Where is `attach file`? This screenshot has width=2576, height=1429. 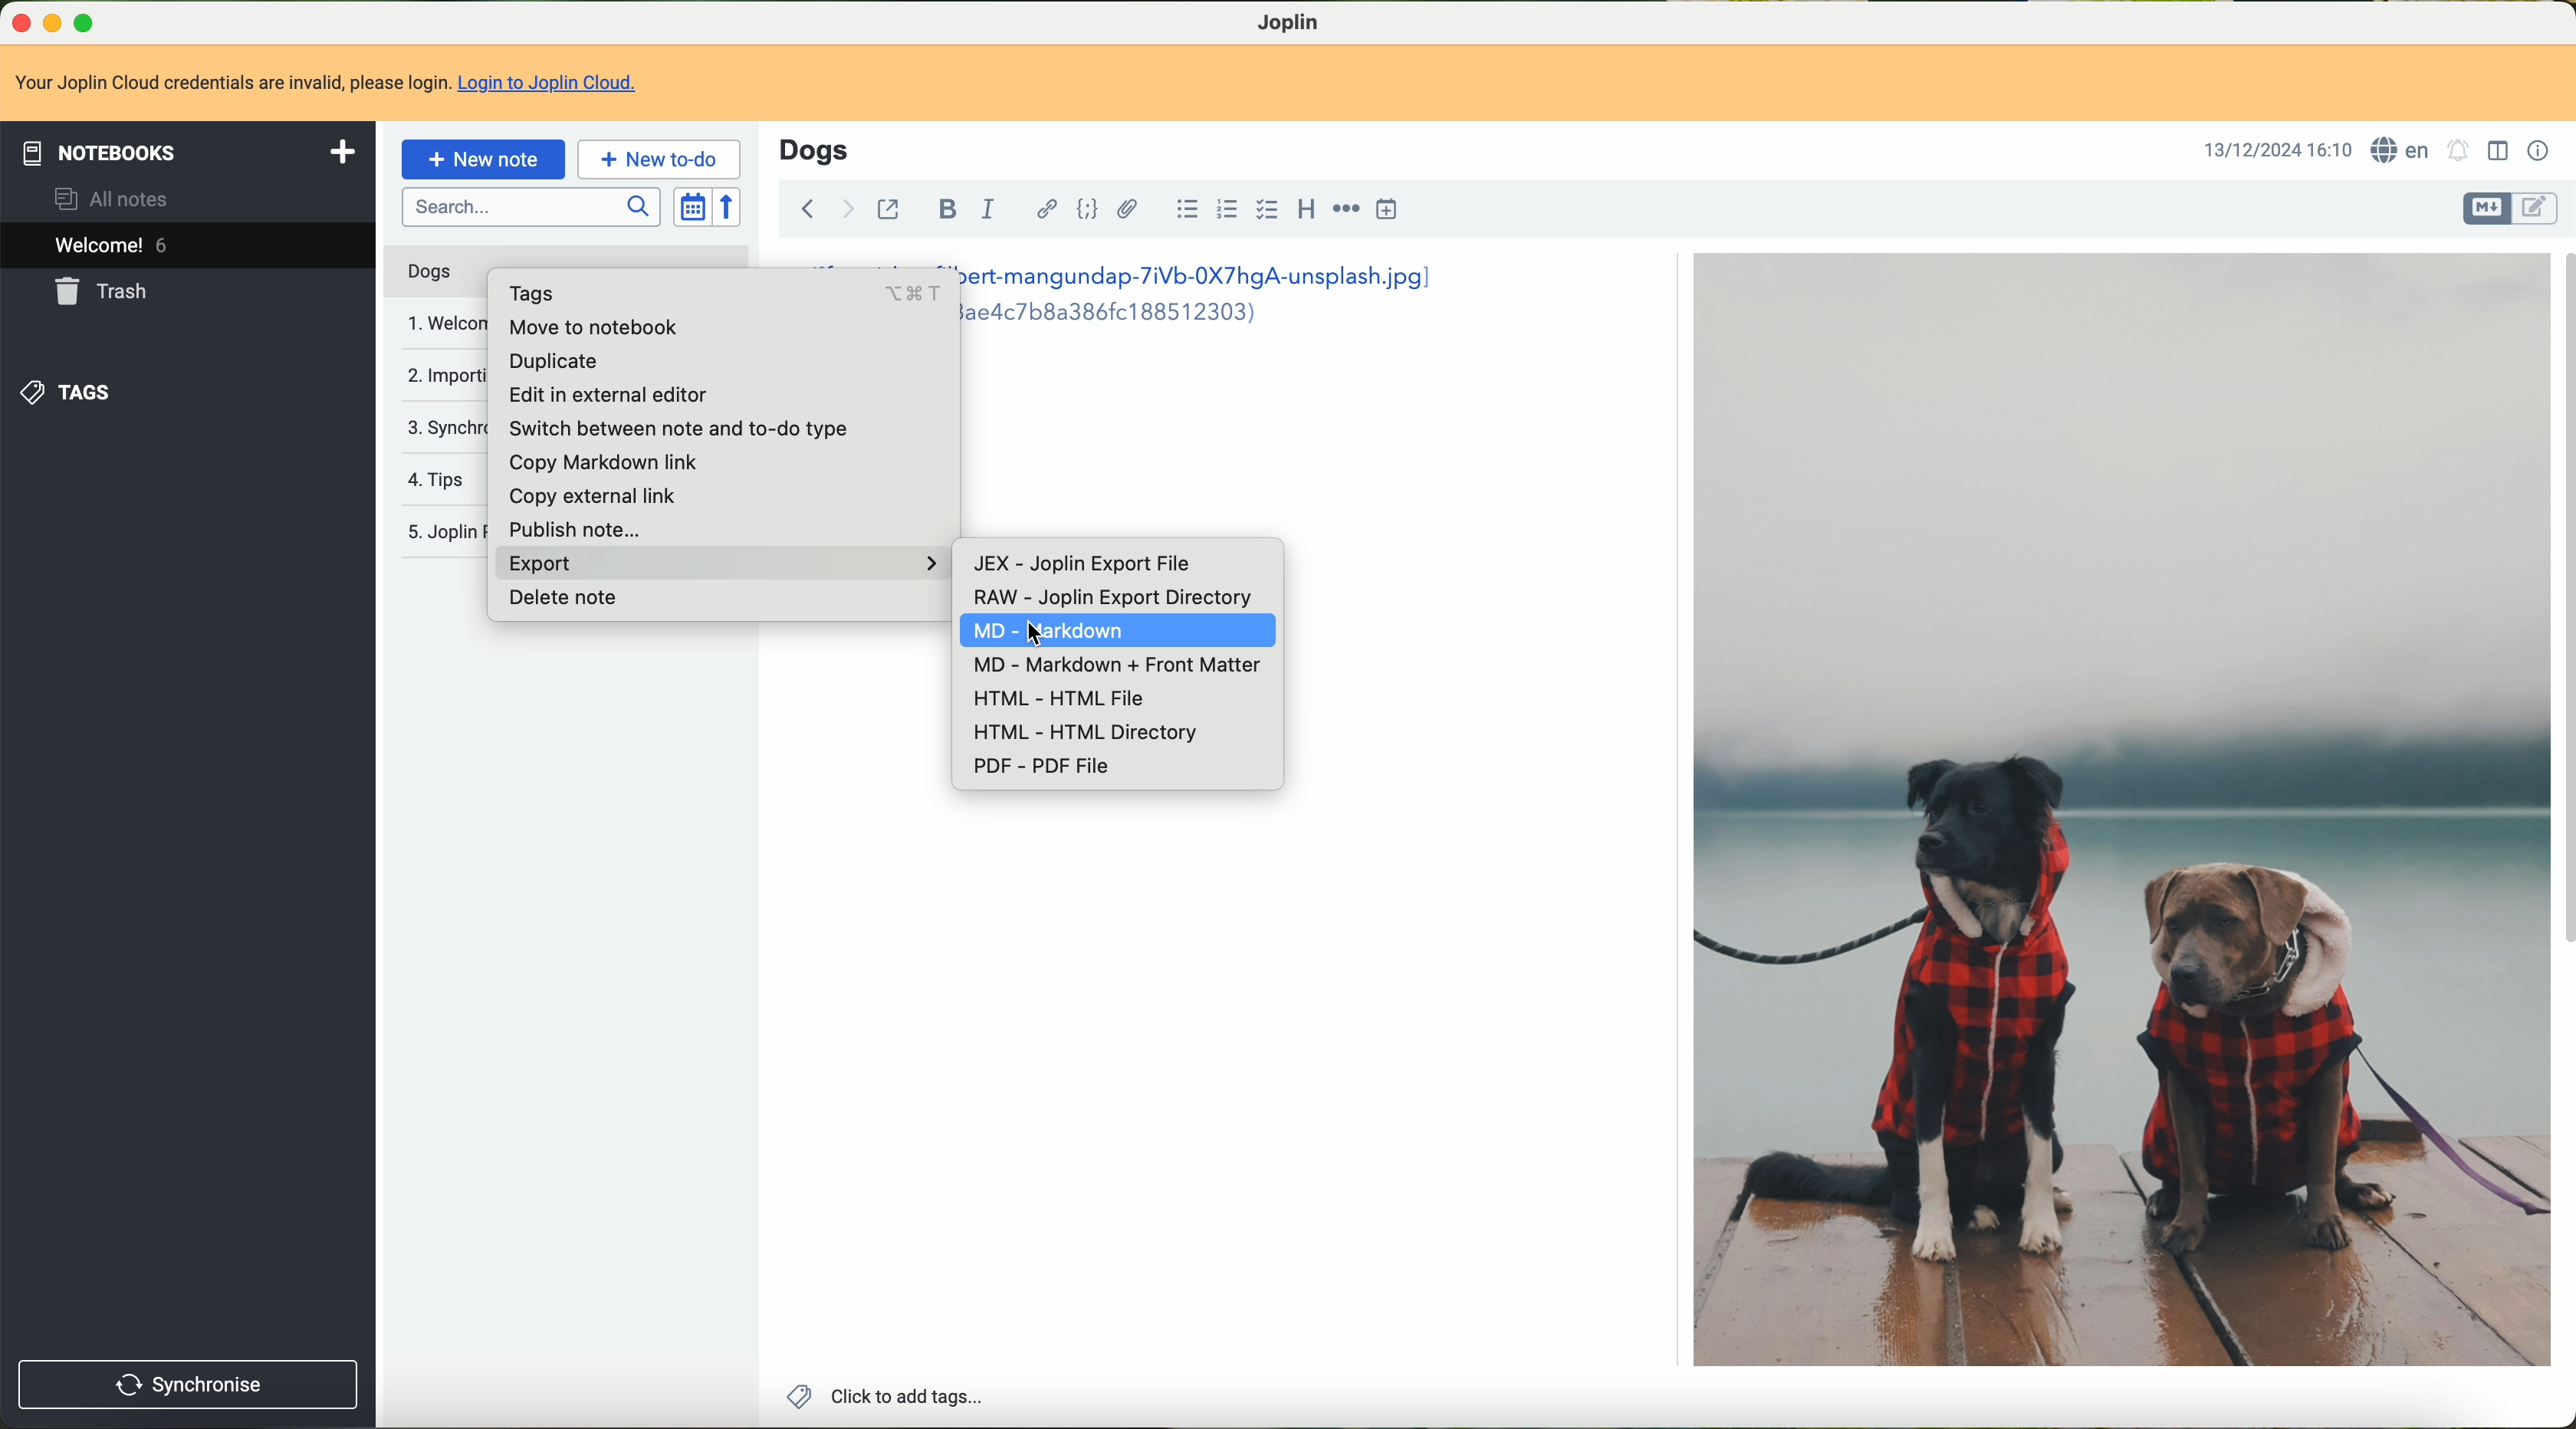
attach file is located at coordinates (1127, 209).